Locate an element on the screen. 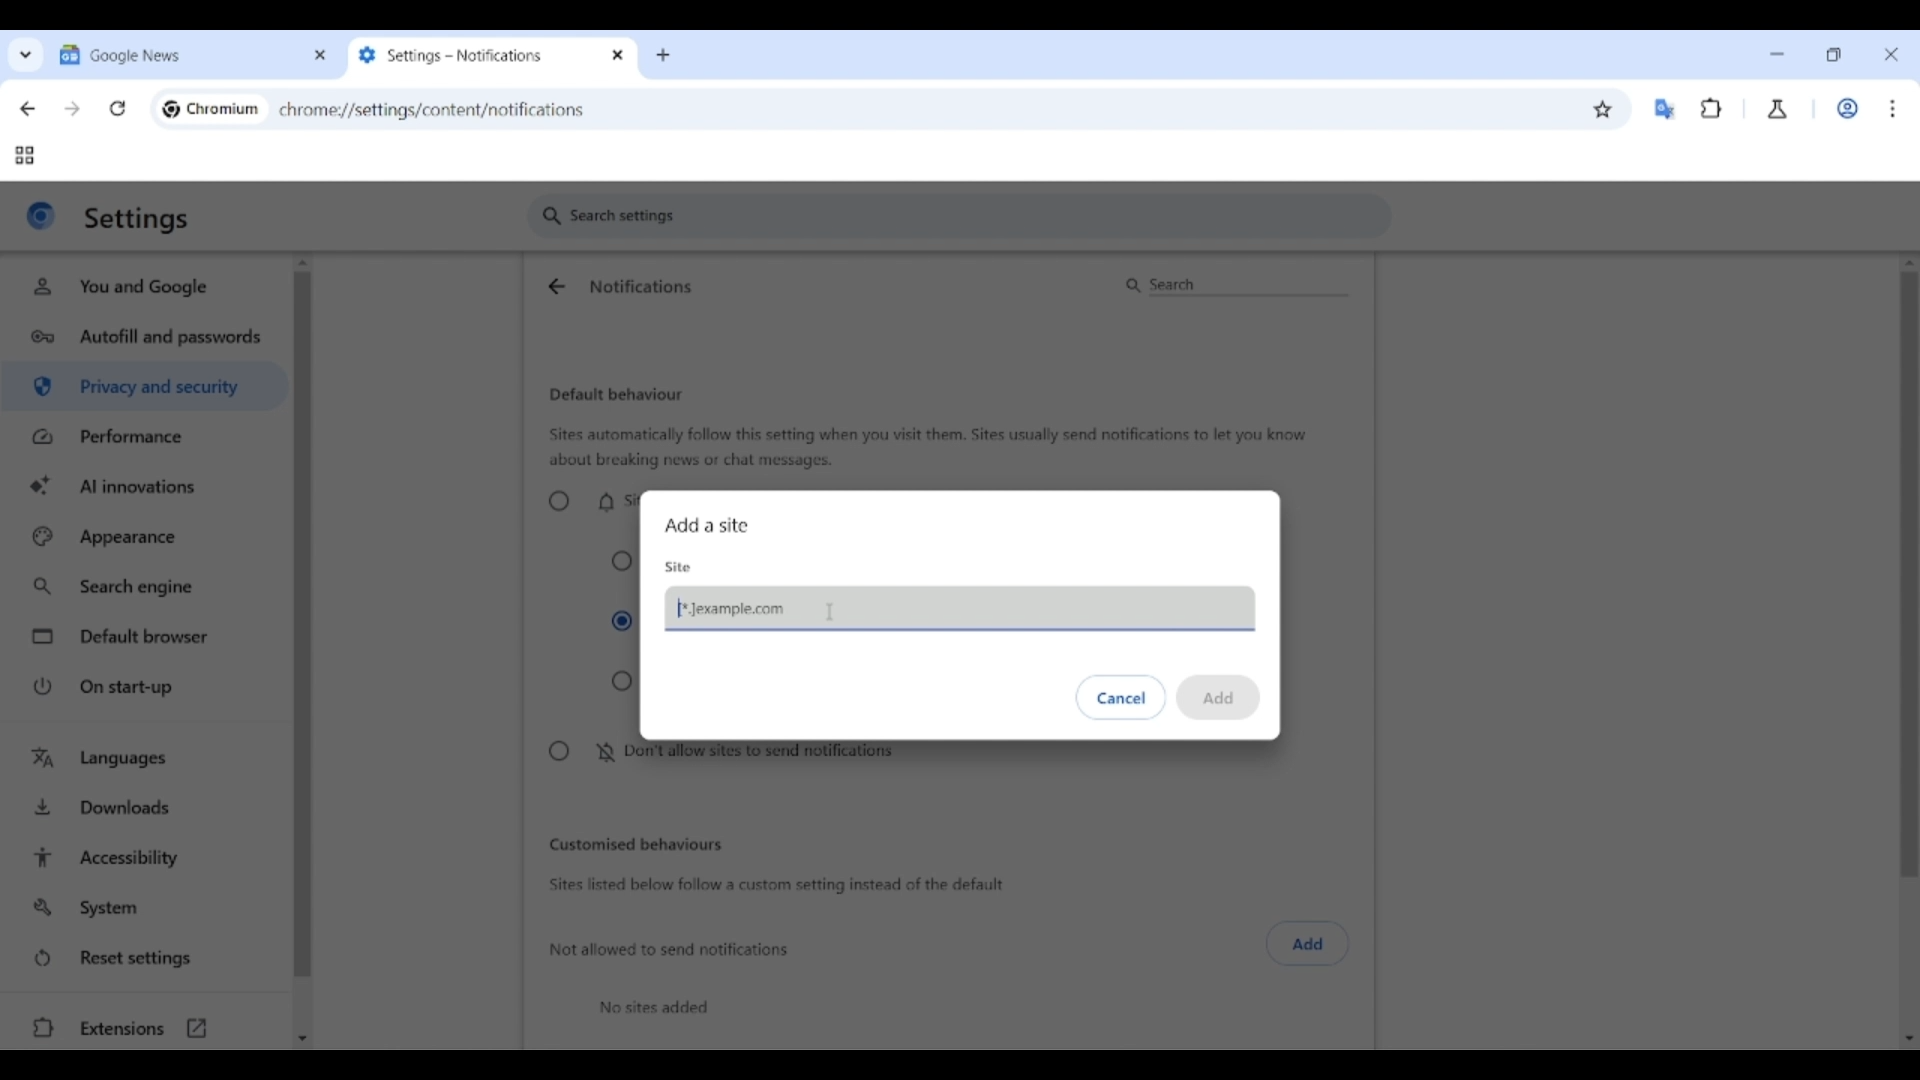 This screenshot has width=1920, height=1080. Performance  is located at coordinates (144, 436).